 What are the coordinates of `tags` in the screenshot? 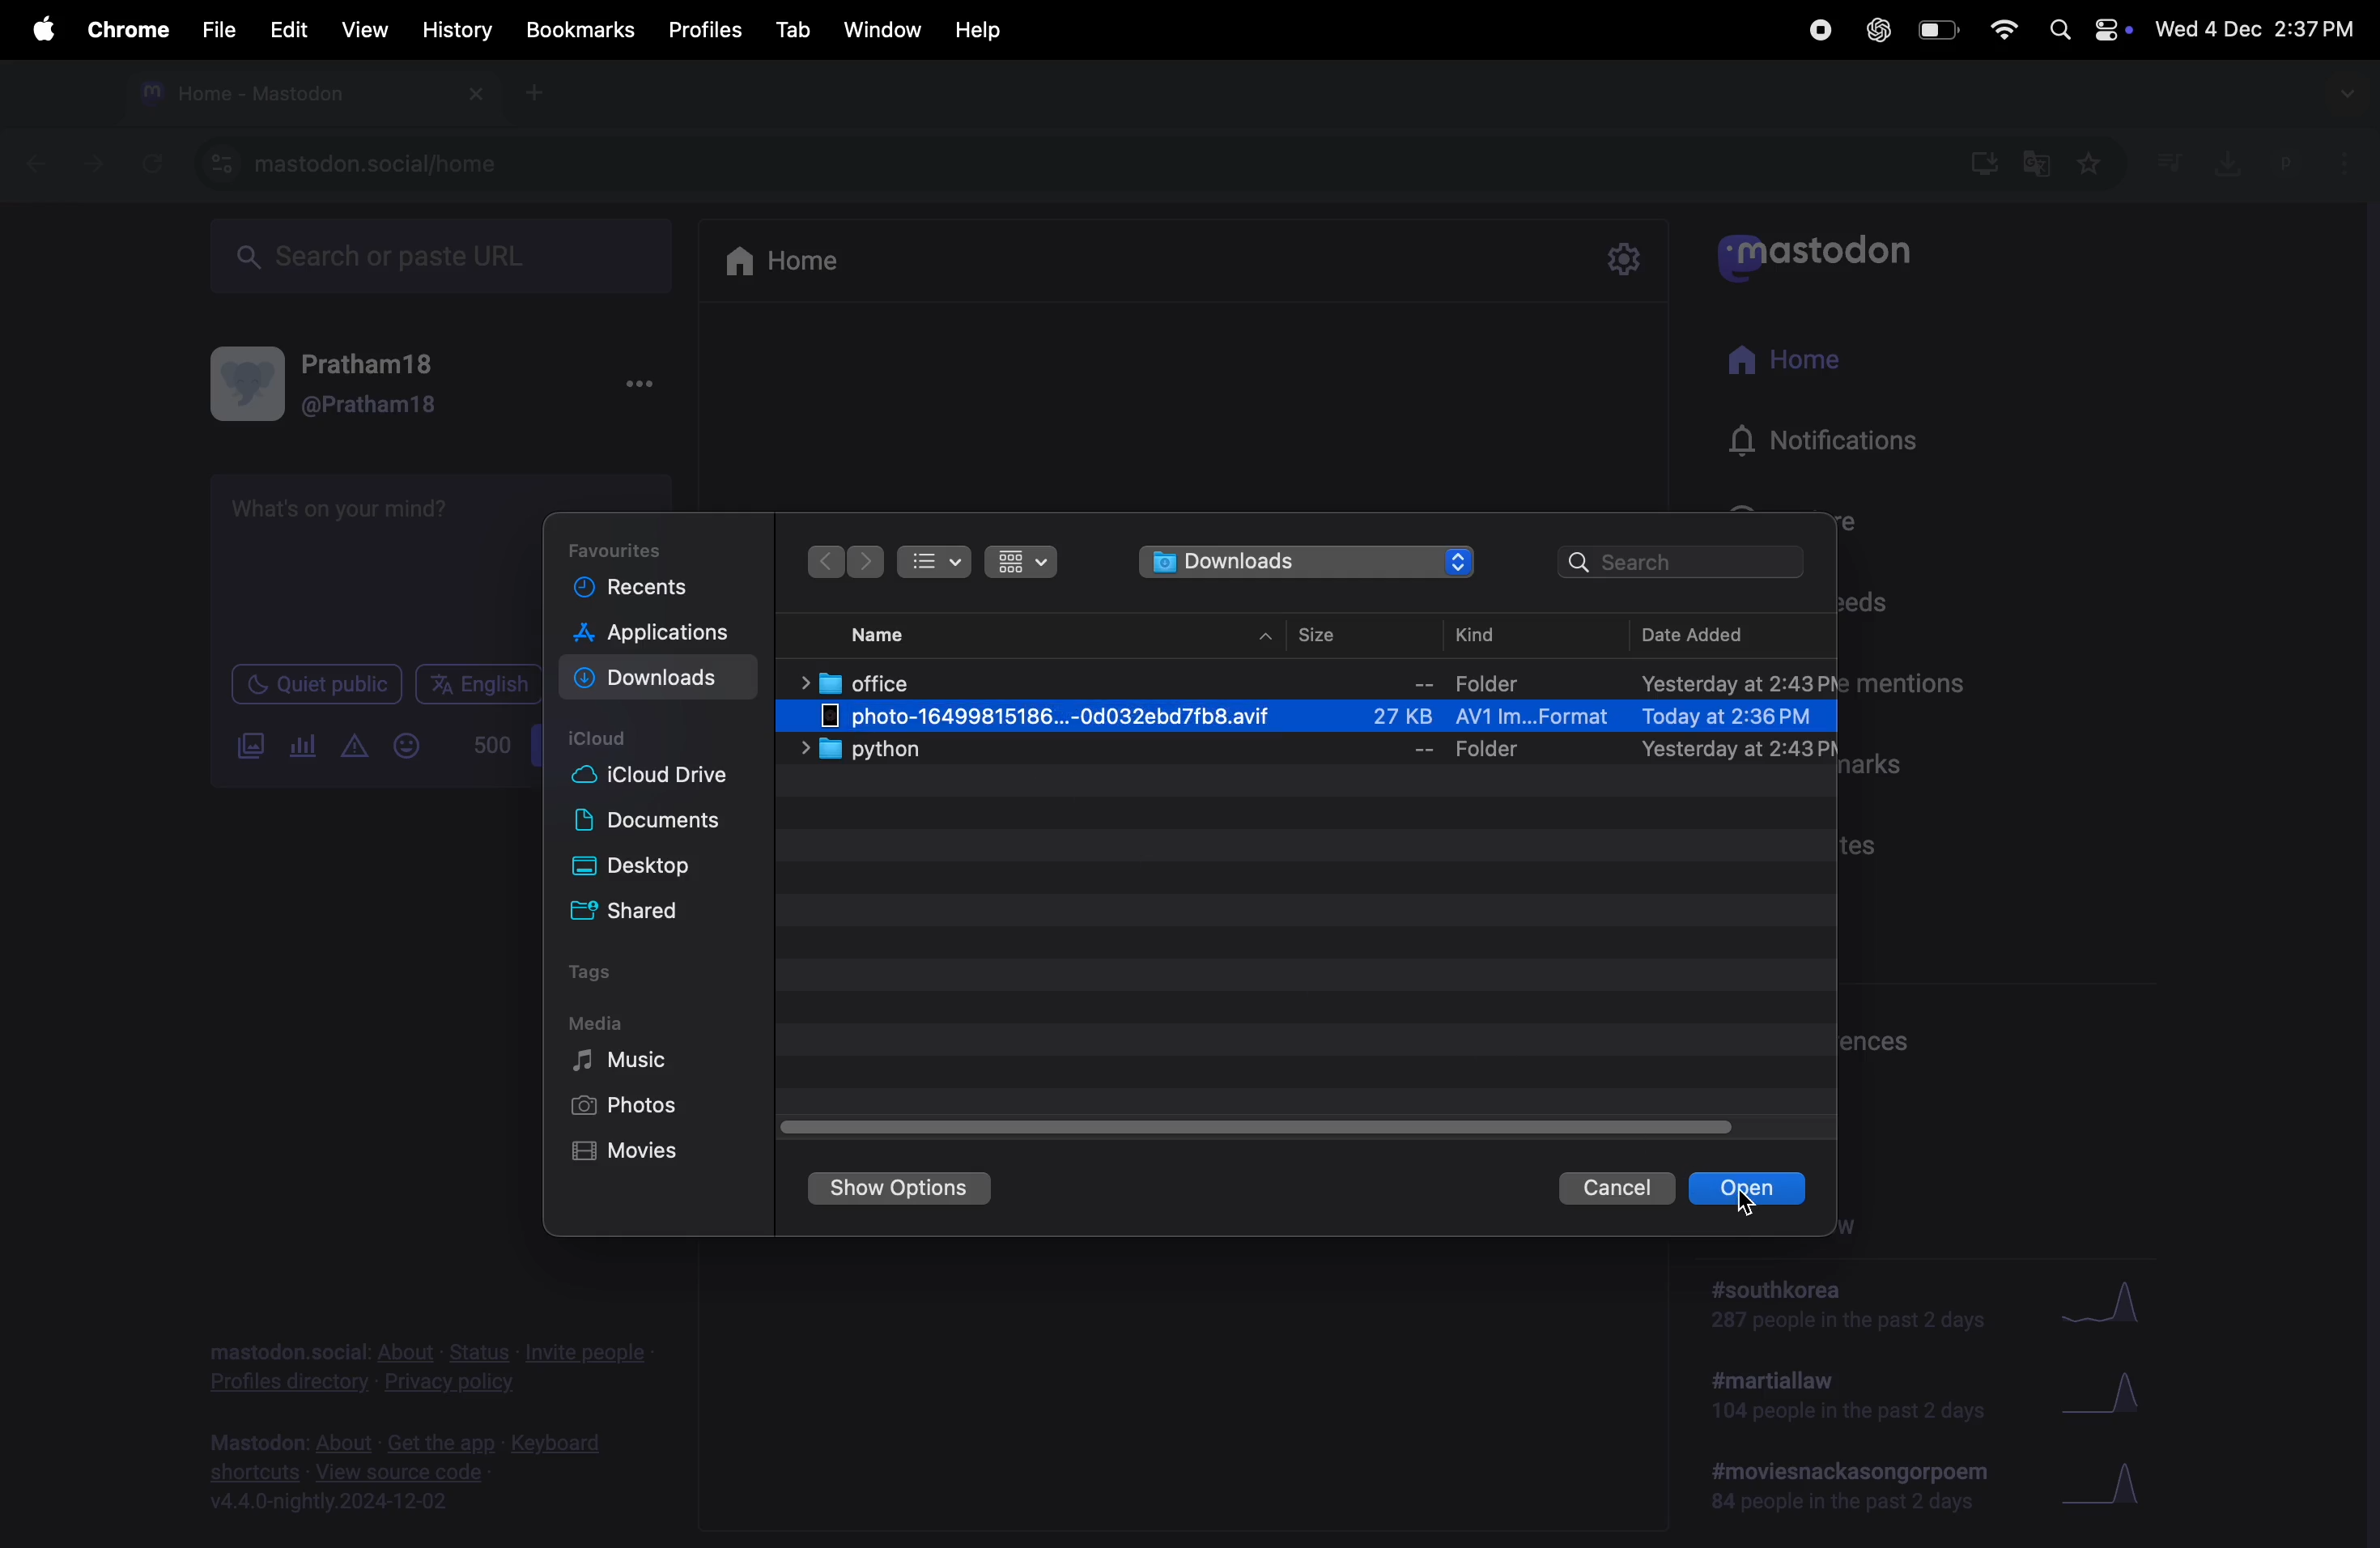 It's located at (601, 977).